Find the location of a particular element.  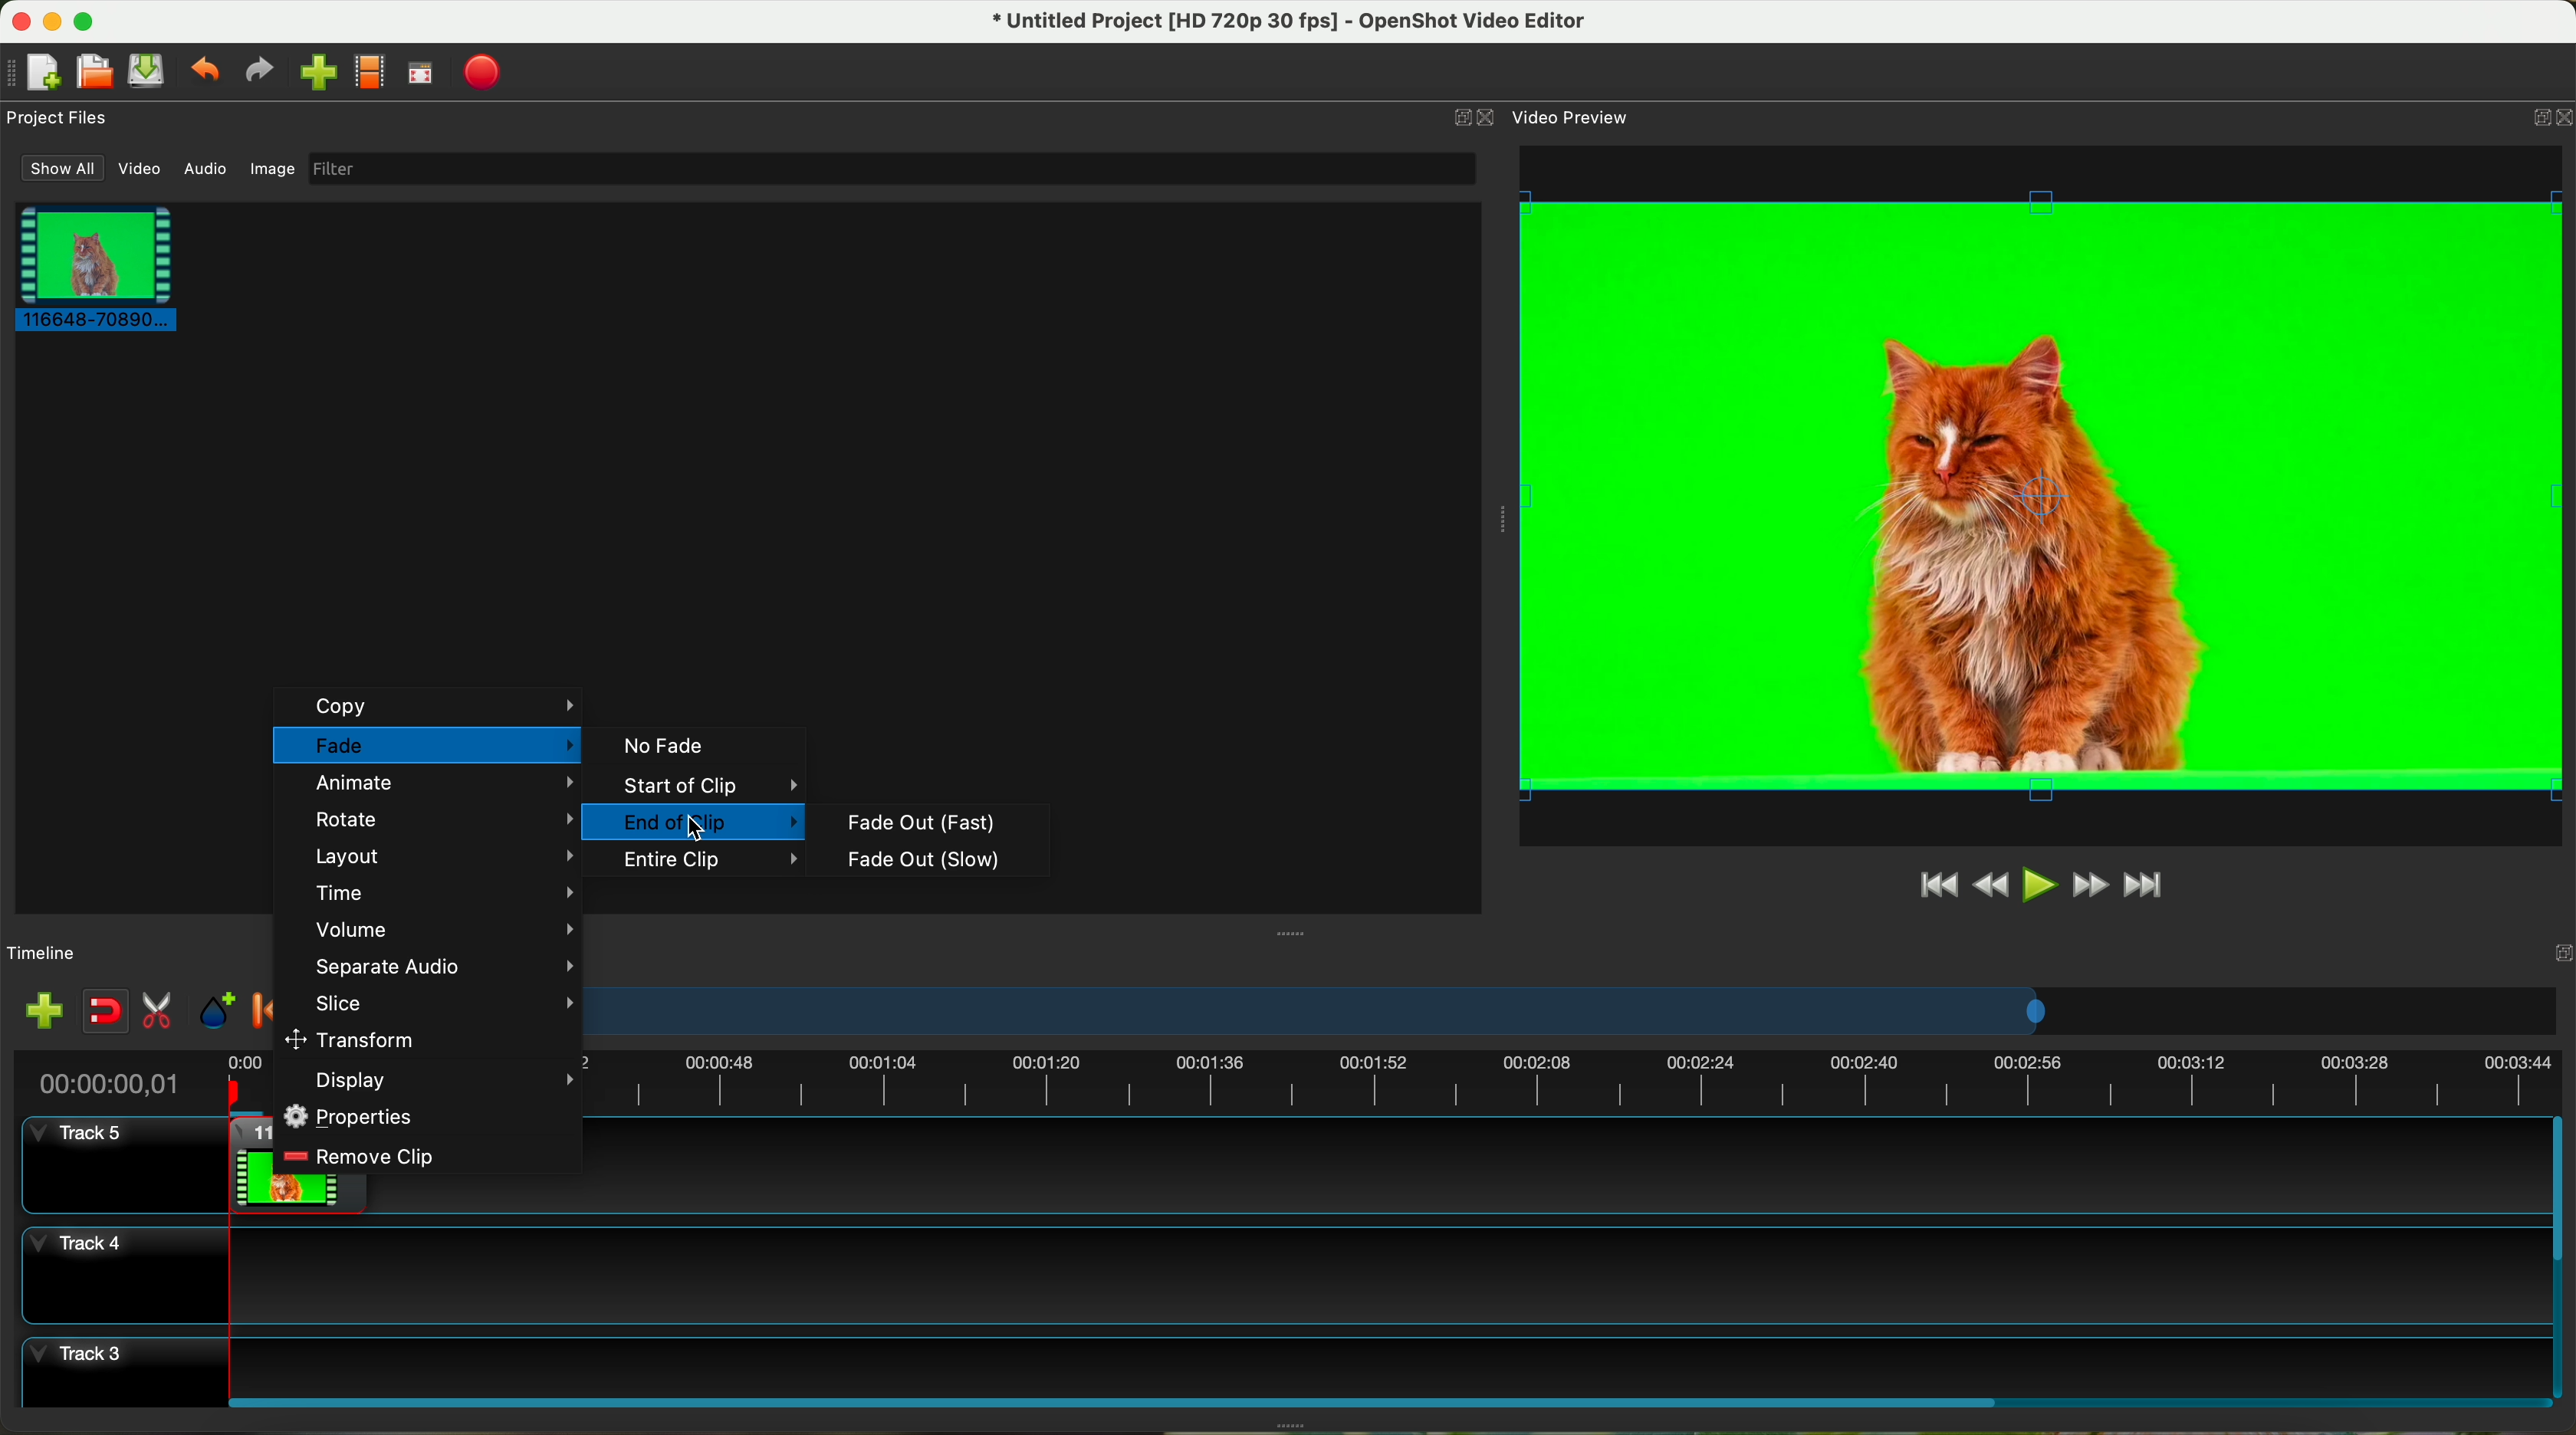

rotate is located at coordinates (441, 819).